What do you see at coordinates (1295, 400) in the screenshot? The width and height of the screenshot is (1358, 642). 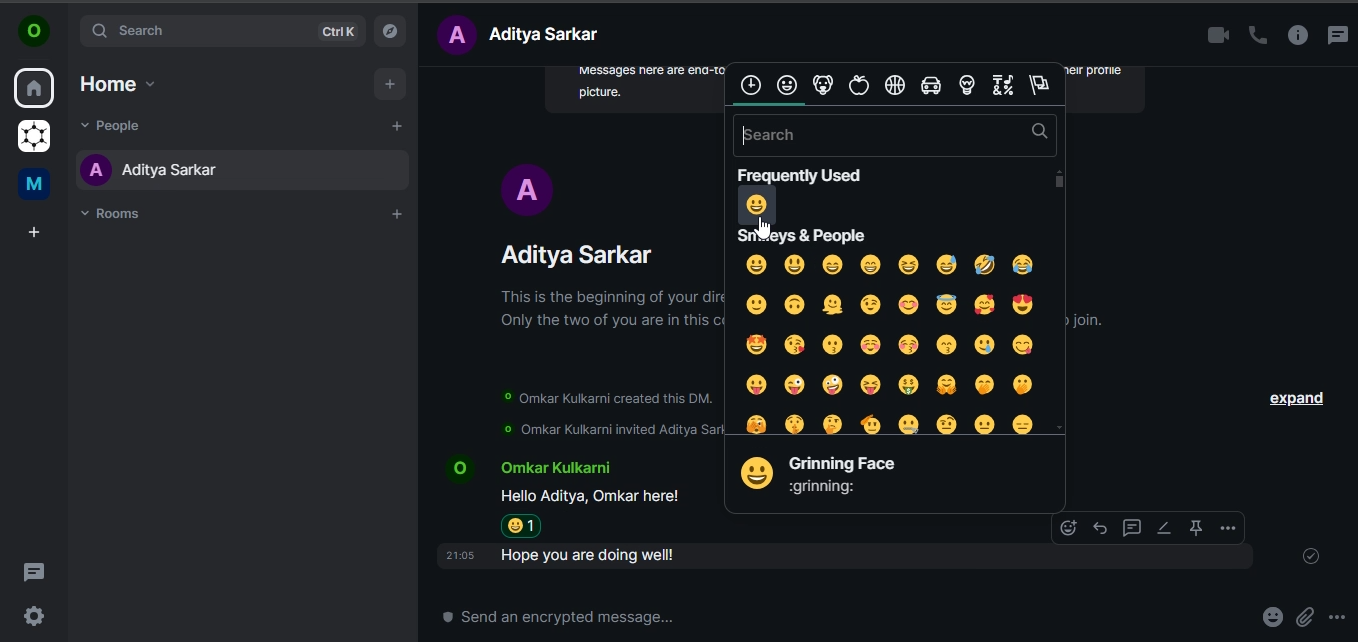 I see `expand` at bounding box center [1295, 400].